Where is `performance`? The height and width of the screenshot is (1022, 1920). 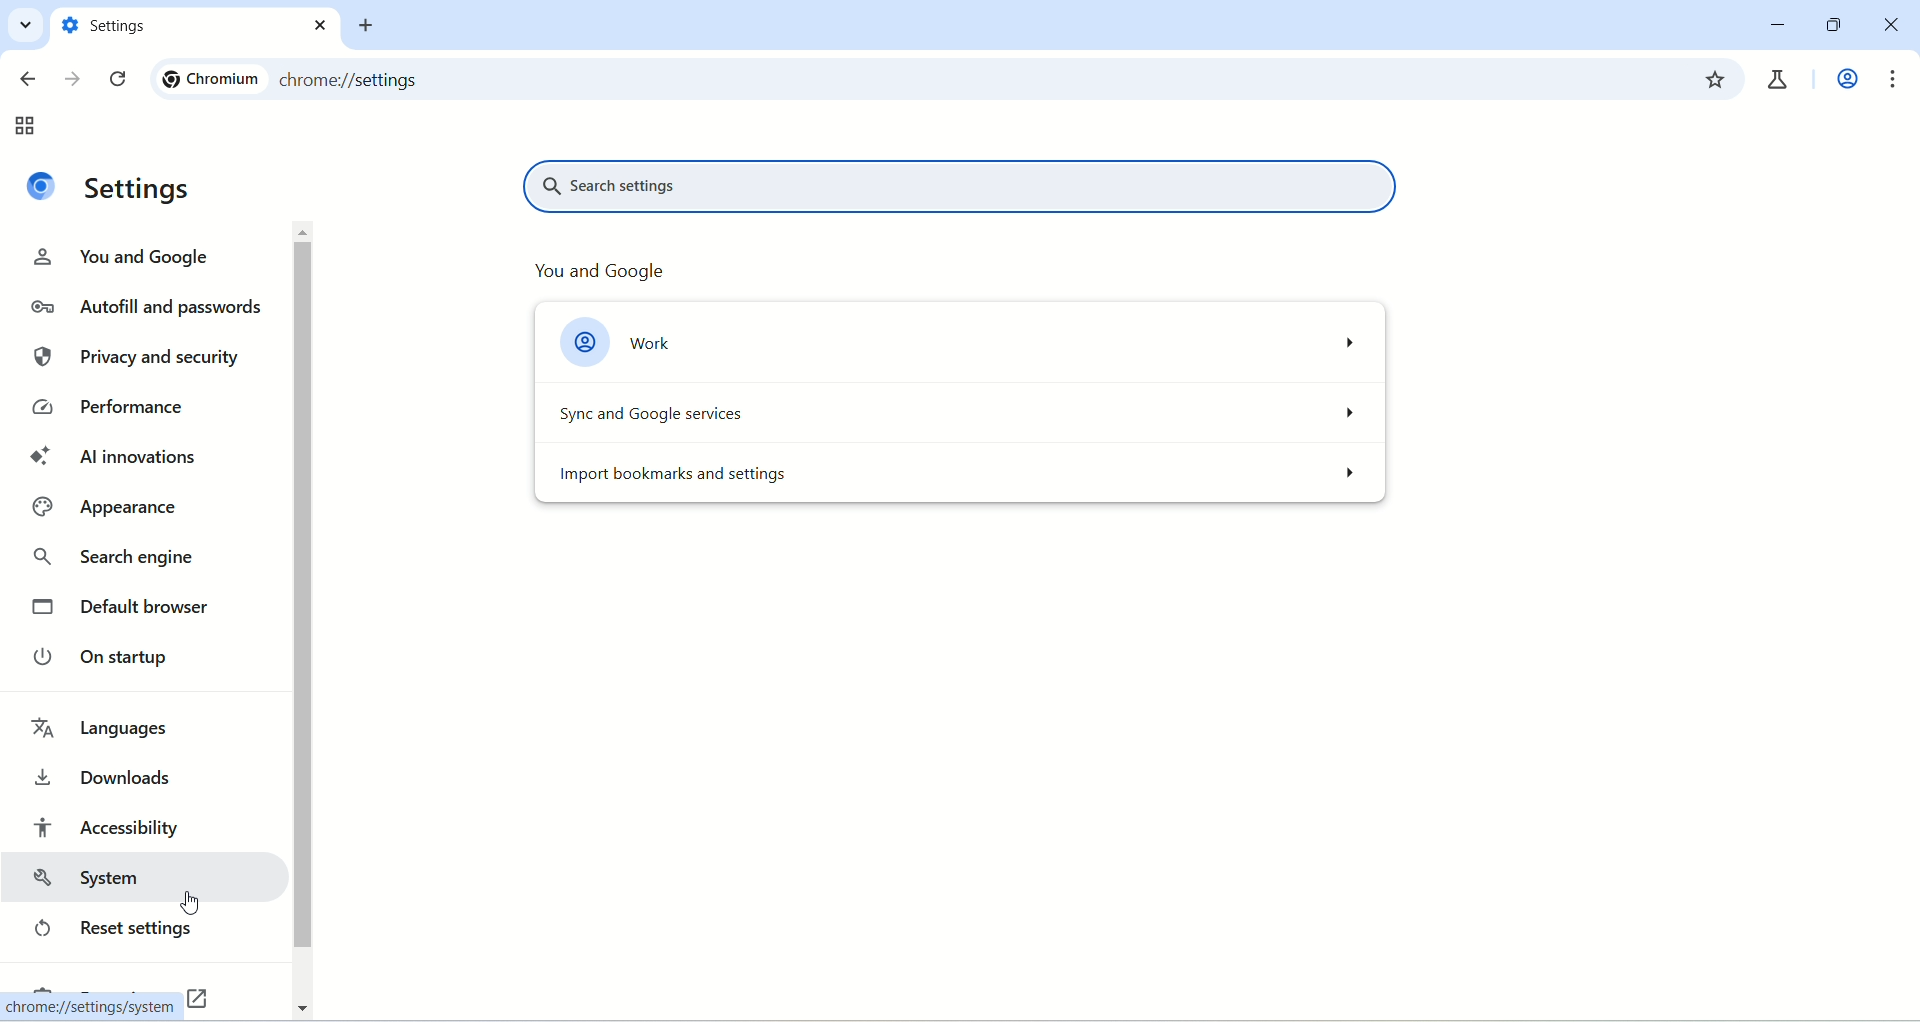
performance is located at coordinates (106, 409).